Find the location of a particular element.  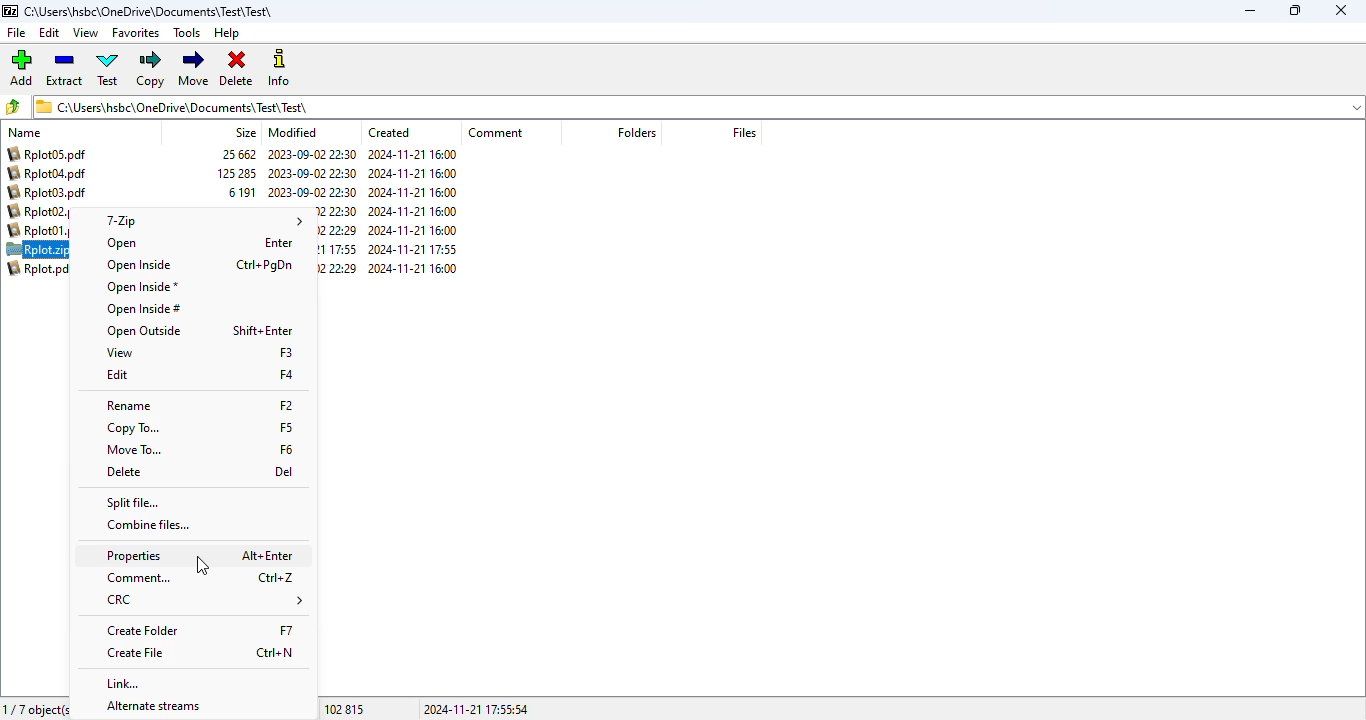

shortcut for delete is located at coordinates (284, 473).